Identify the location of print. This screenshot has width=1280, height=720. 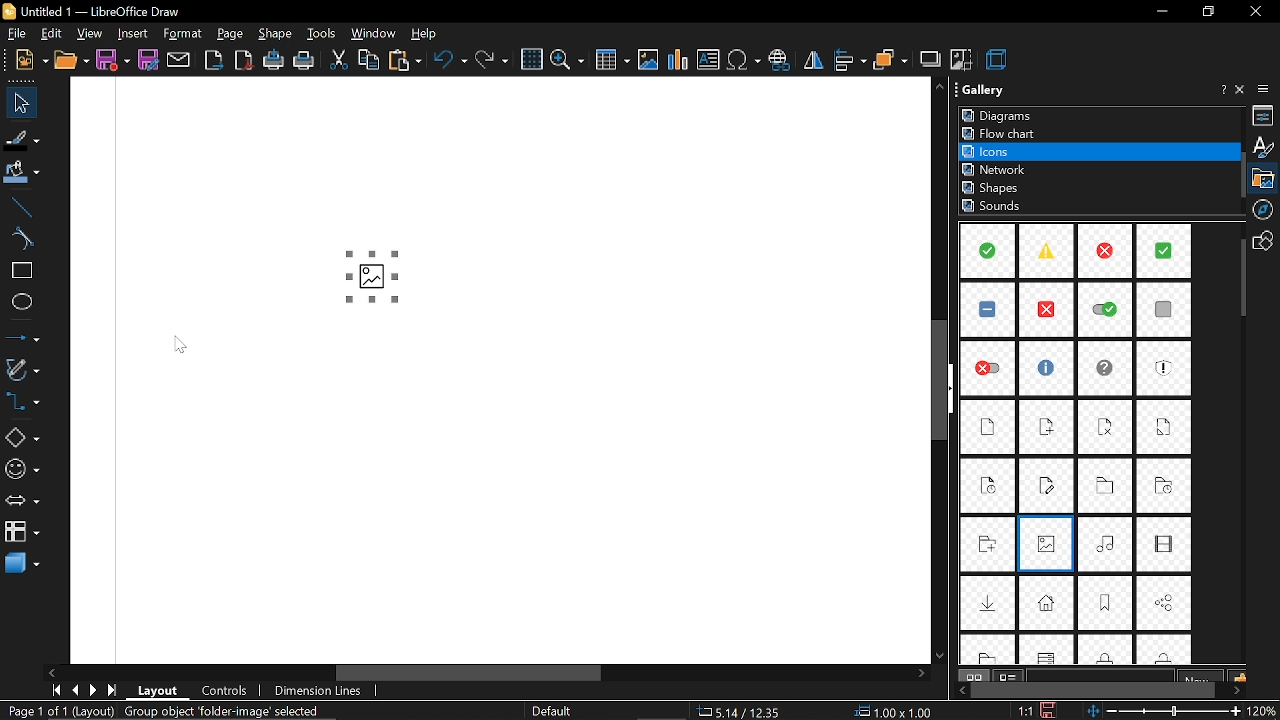
(305, 60).